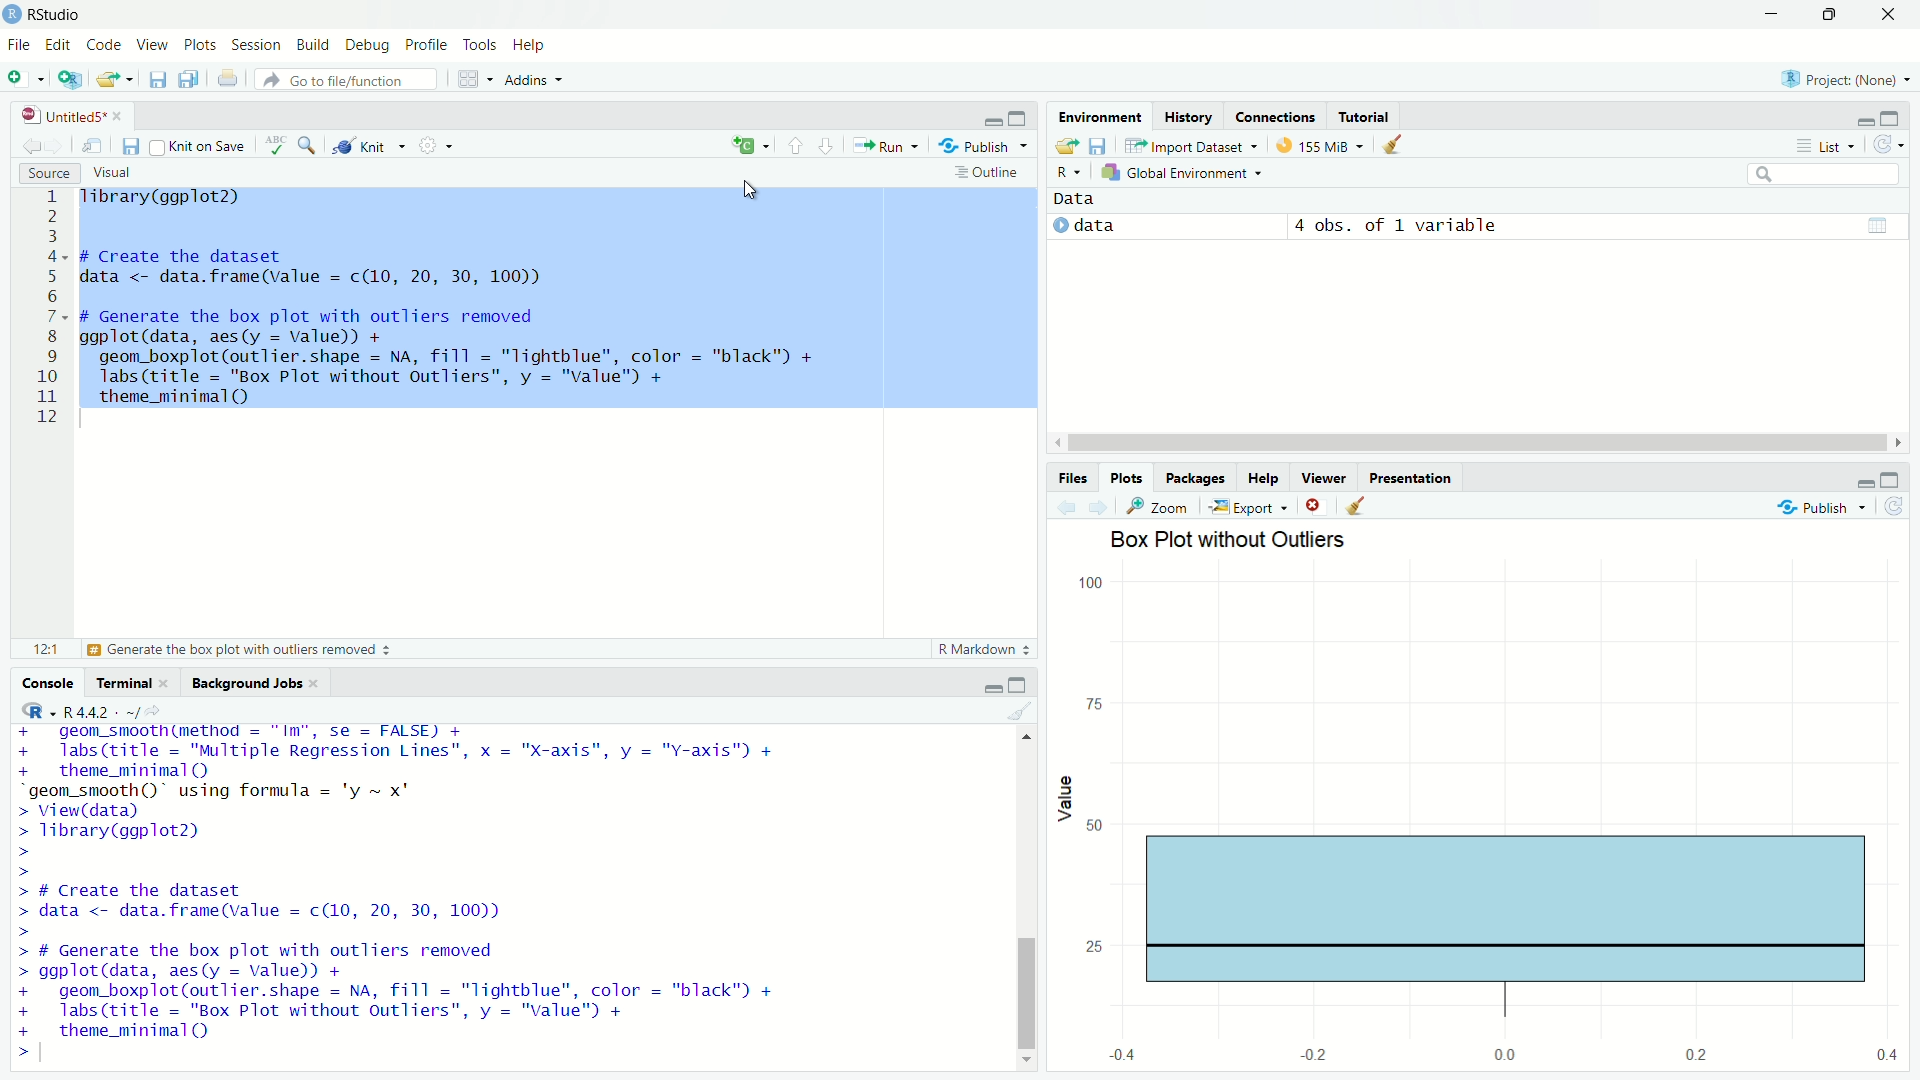 This screenshot has height=1080, width=1920. Describe the element at coordinates (155, 81) in the screenshot. I see `files` at that location.